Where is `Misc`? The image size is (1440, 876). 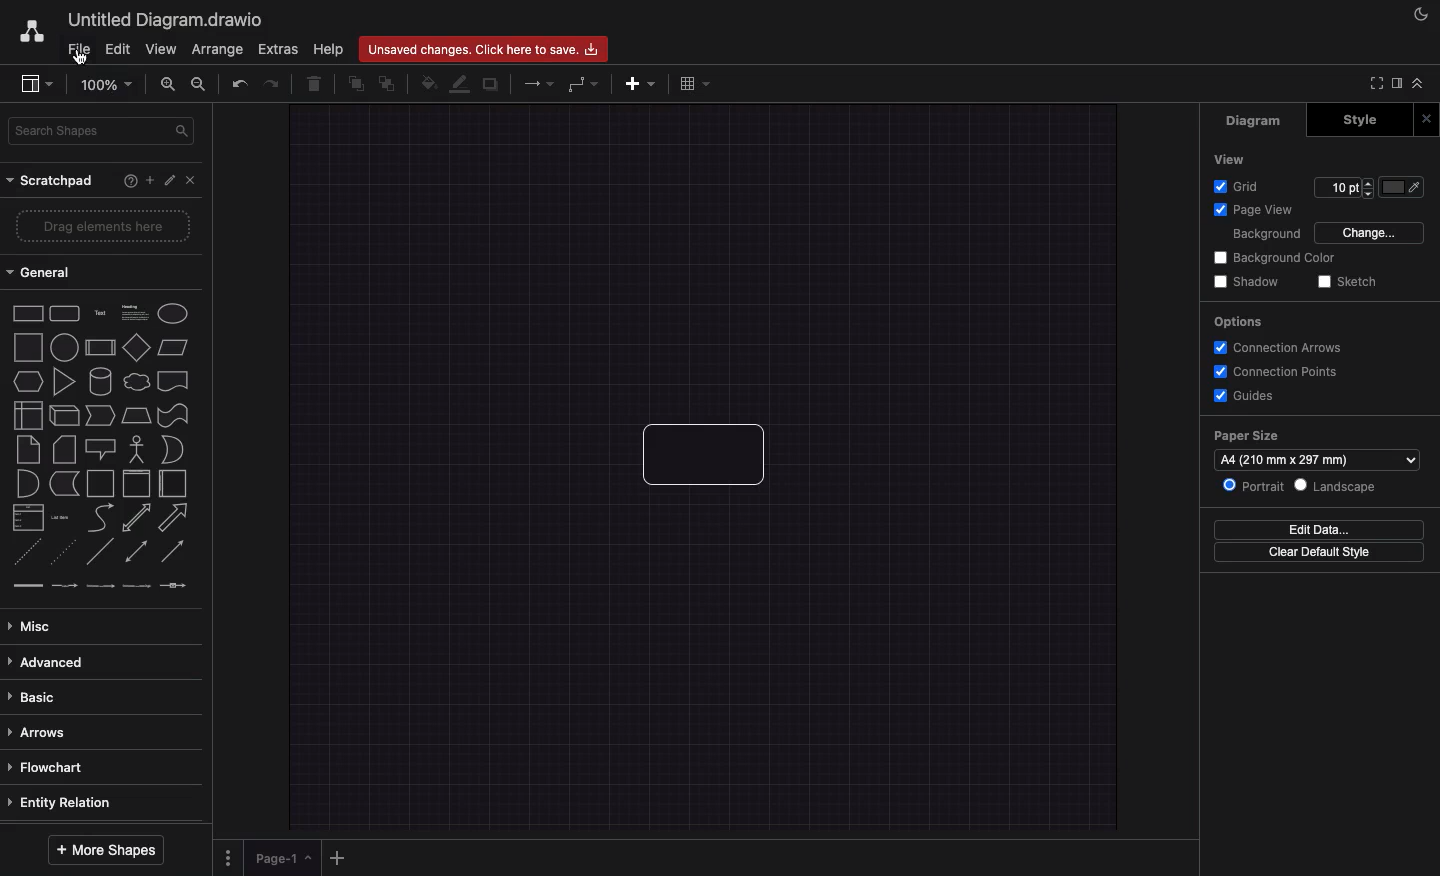
Misc is located at coordinates (41, 626).